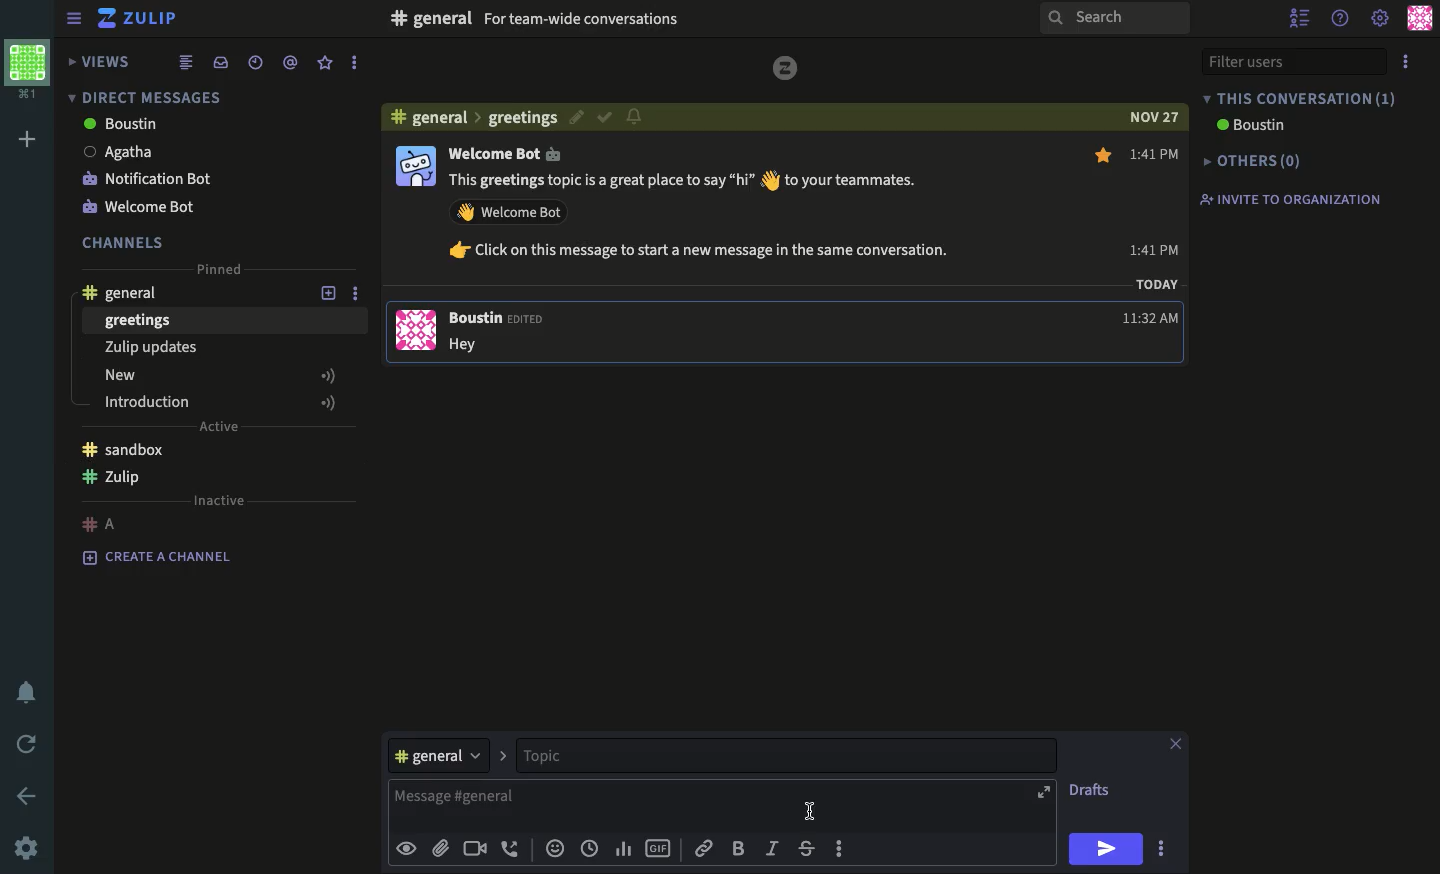 This screenshot has width=1440, height=874. I want to click on bold, so click(739, 849).